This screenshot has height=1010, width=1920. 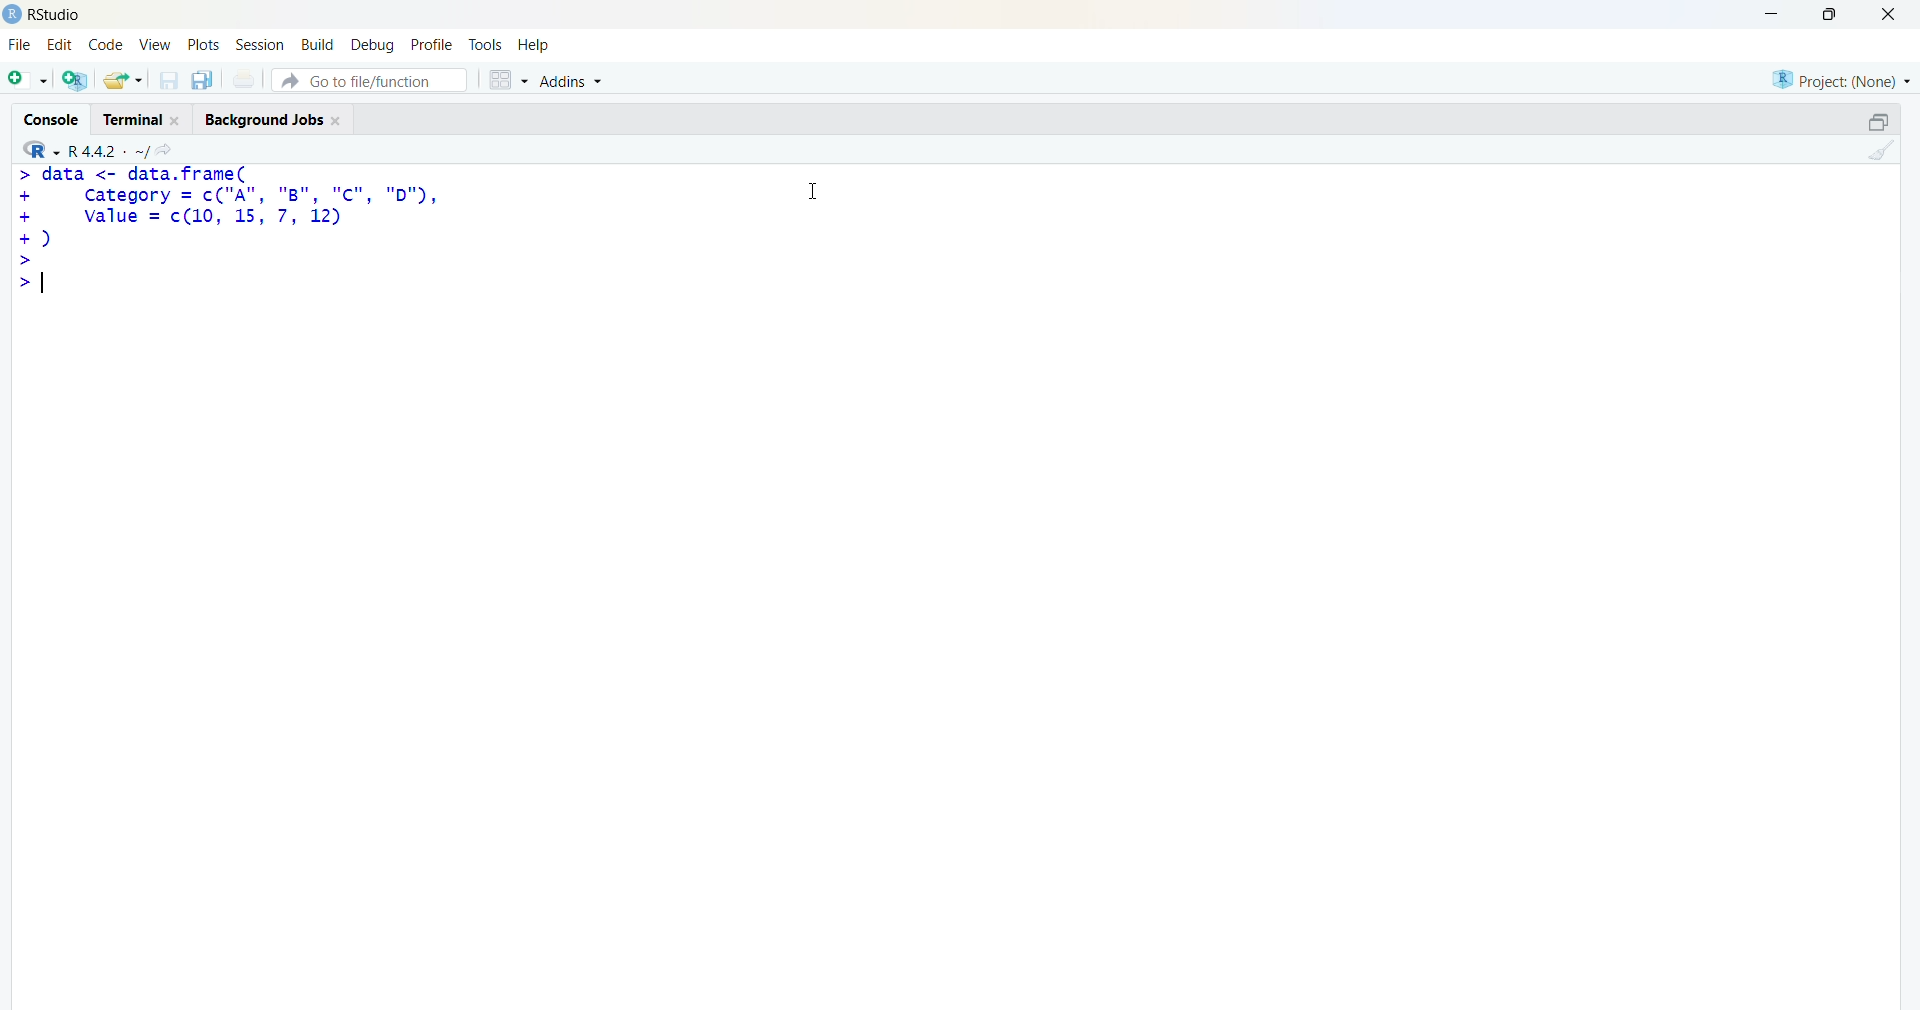 What do you see at coordinates (1778, 14) in the screenshot?
I see `minimize` at bounding box center [1778, 14].